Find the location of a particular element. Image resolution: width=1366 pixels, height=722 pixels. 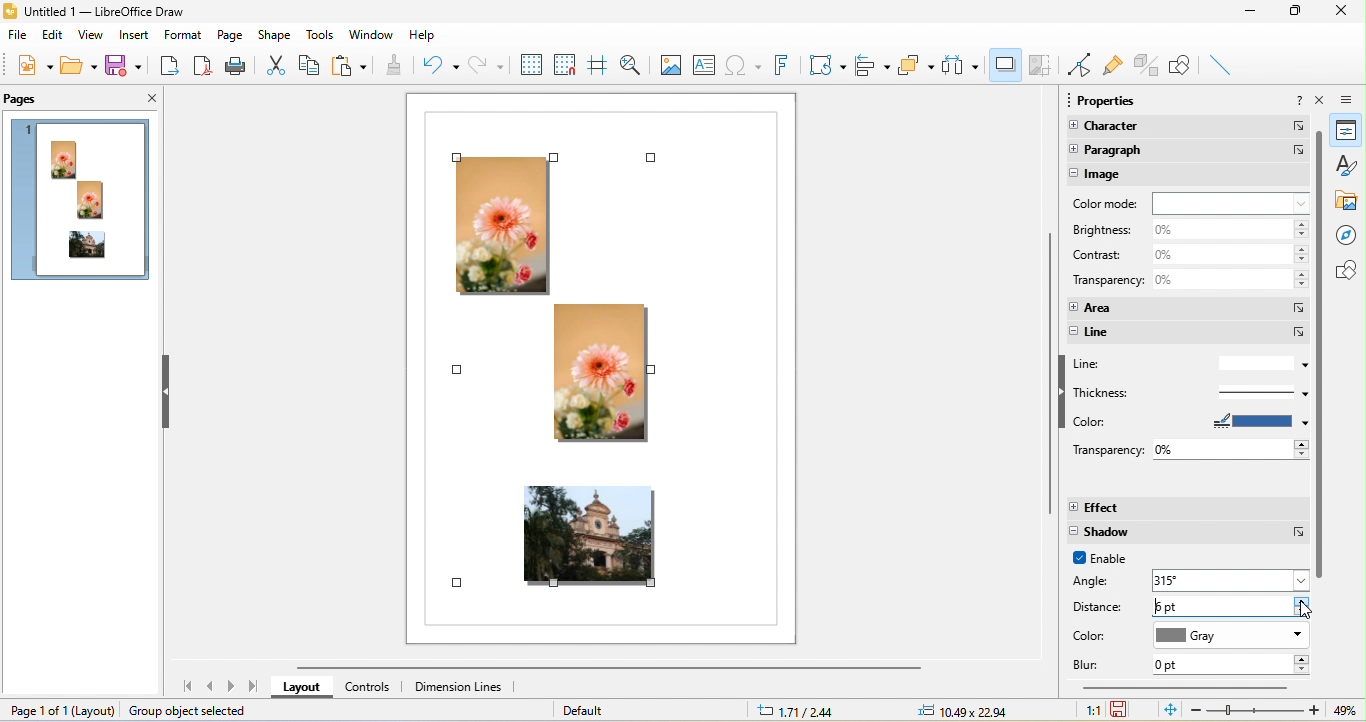

page 1 images is located at coordinates (83, 203).